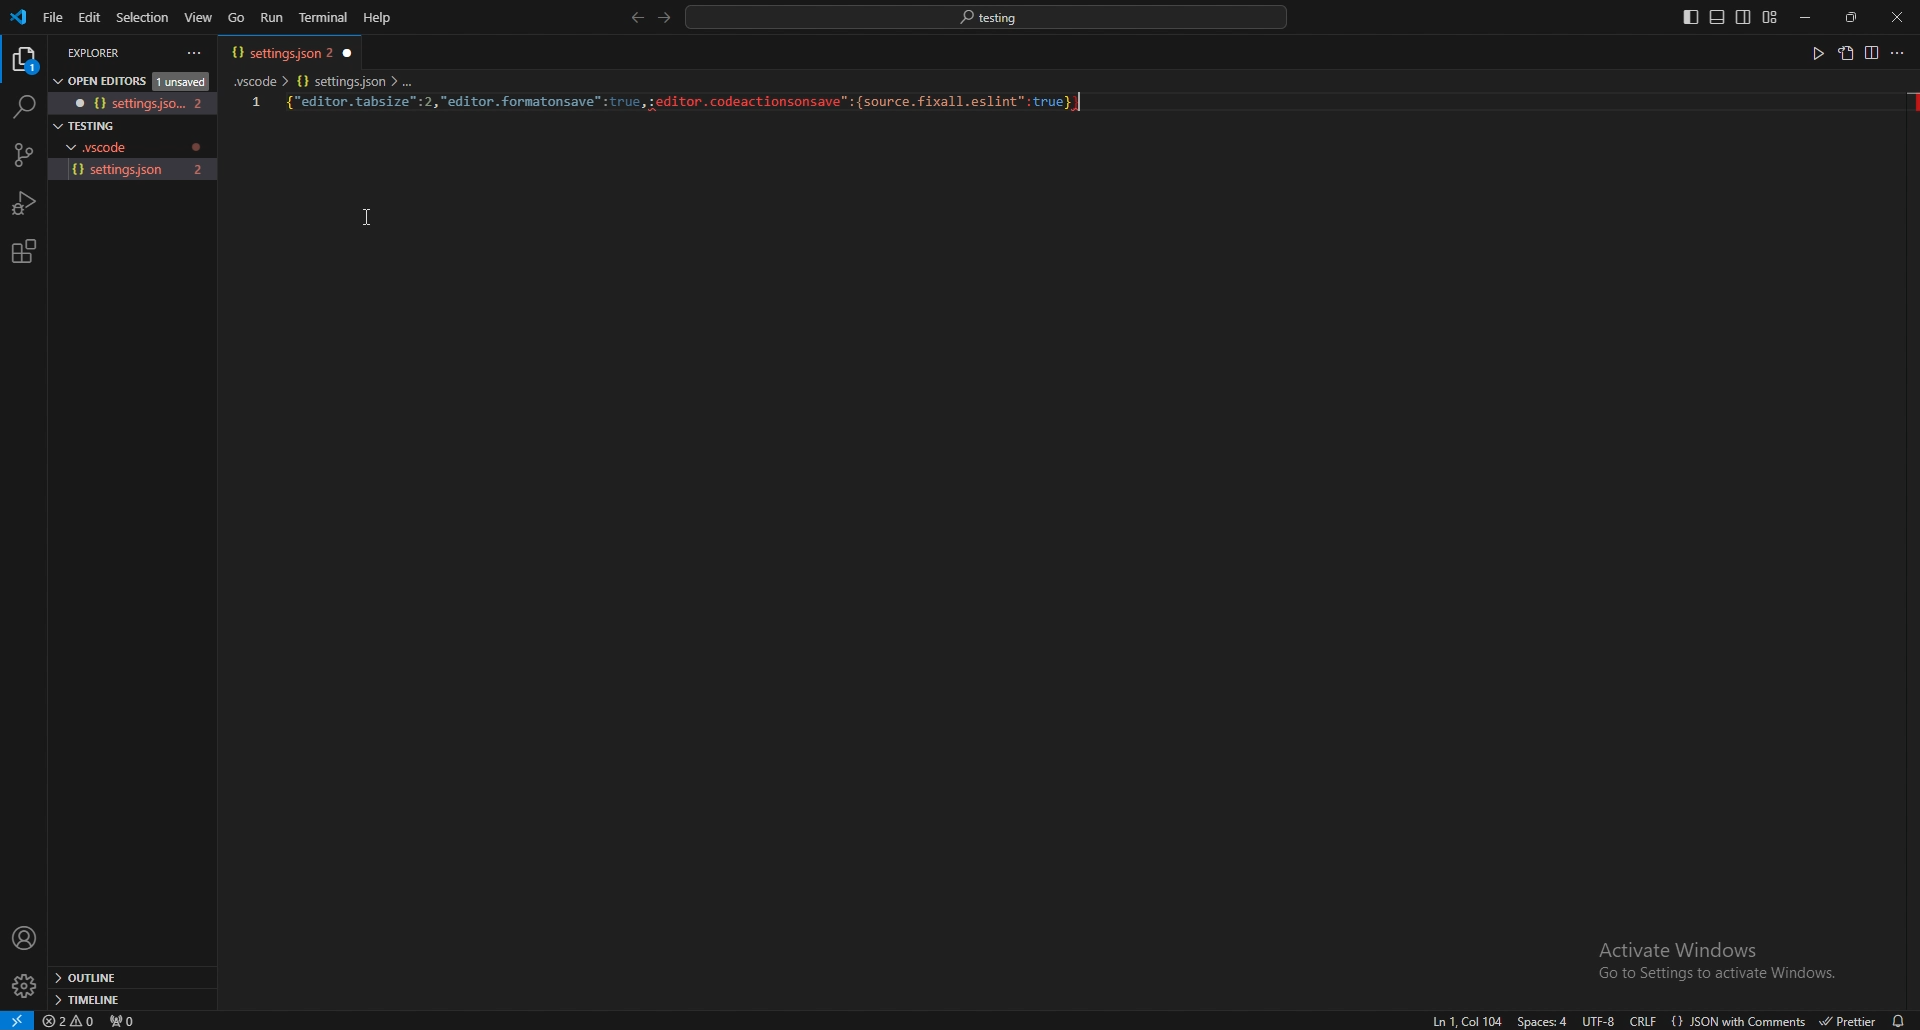 The height and width of the screenshot is (1030, 1920). I want to click on settings.json, so click(352, 80).